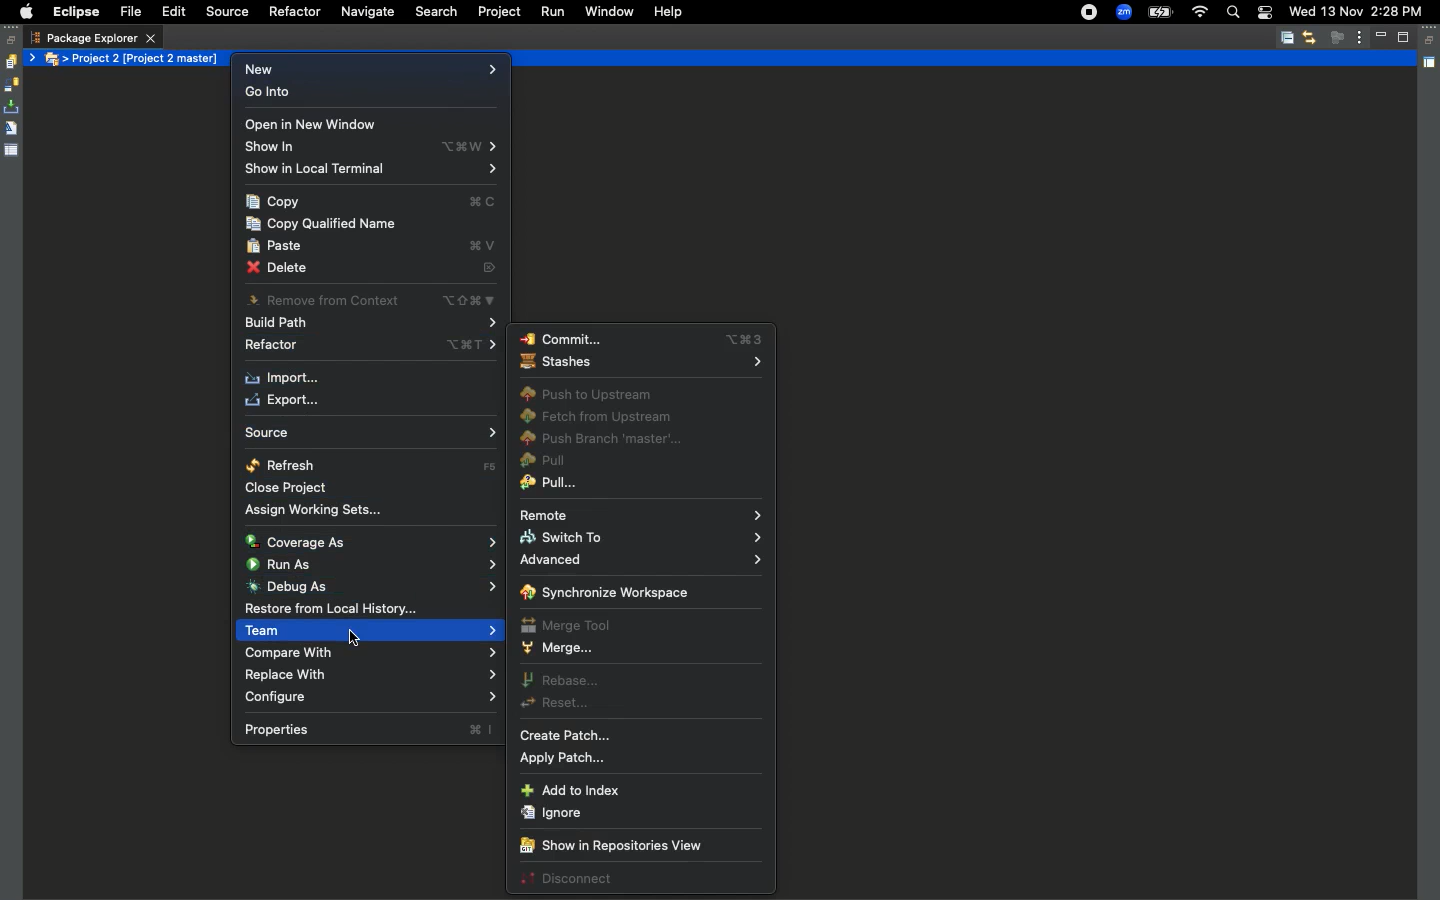  Describe the element at coordinates (313, 125) in the screenshot. I see `Open in new window` at that location.